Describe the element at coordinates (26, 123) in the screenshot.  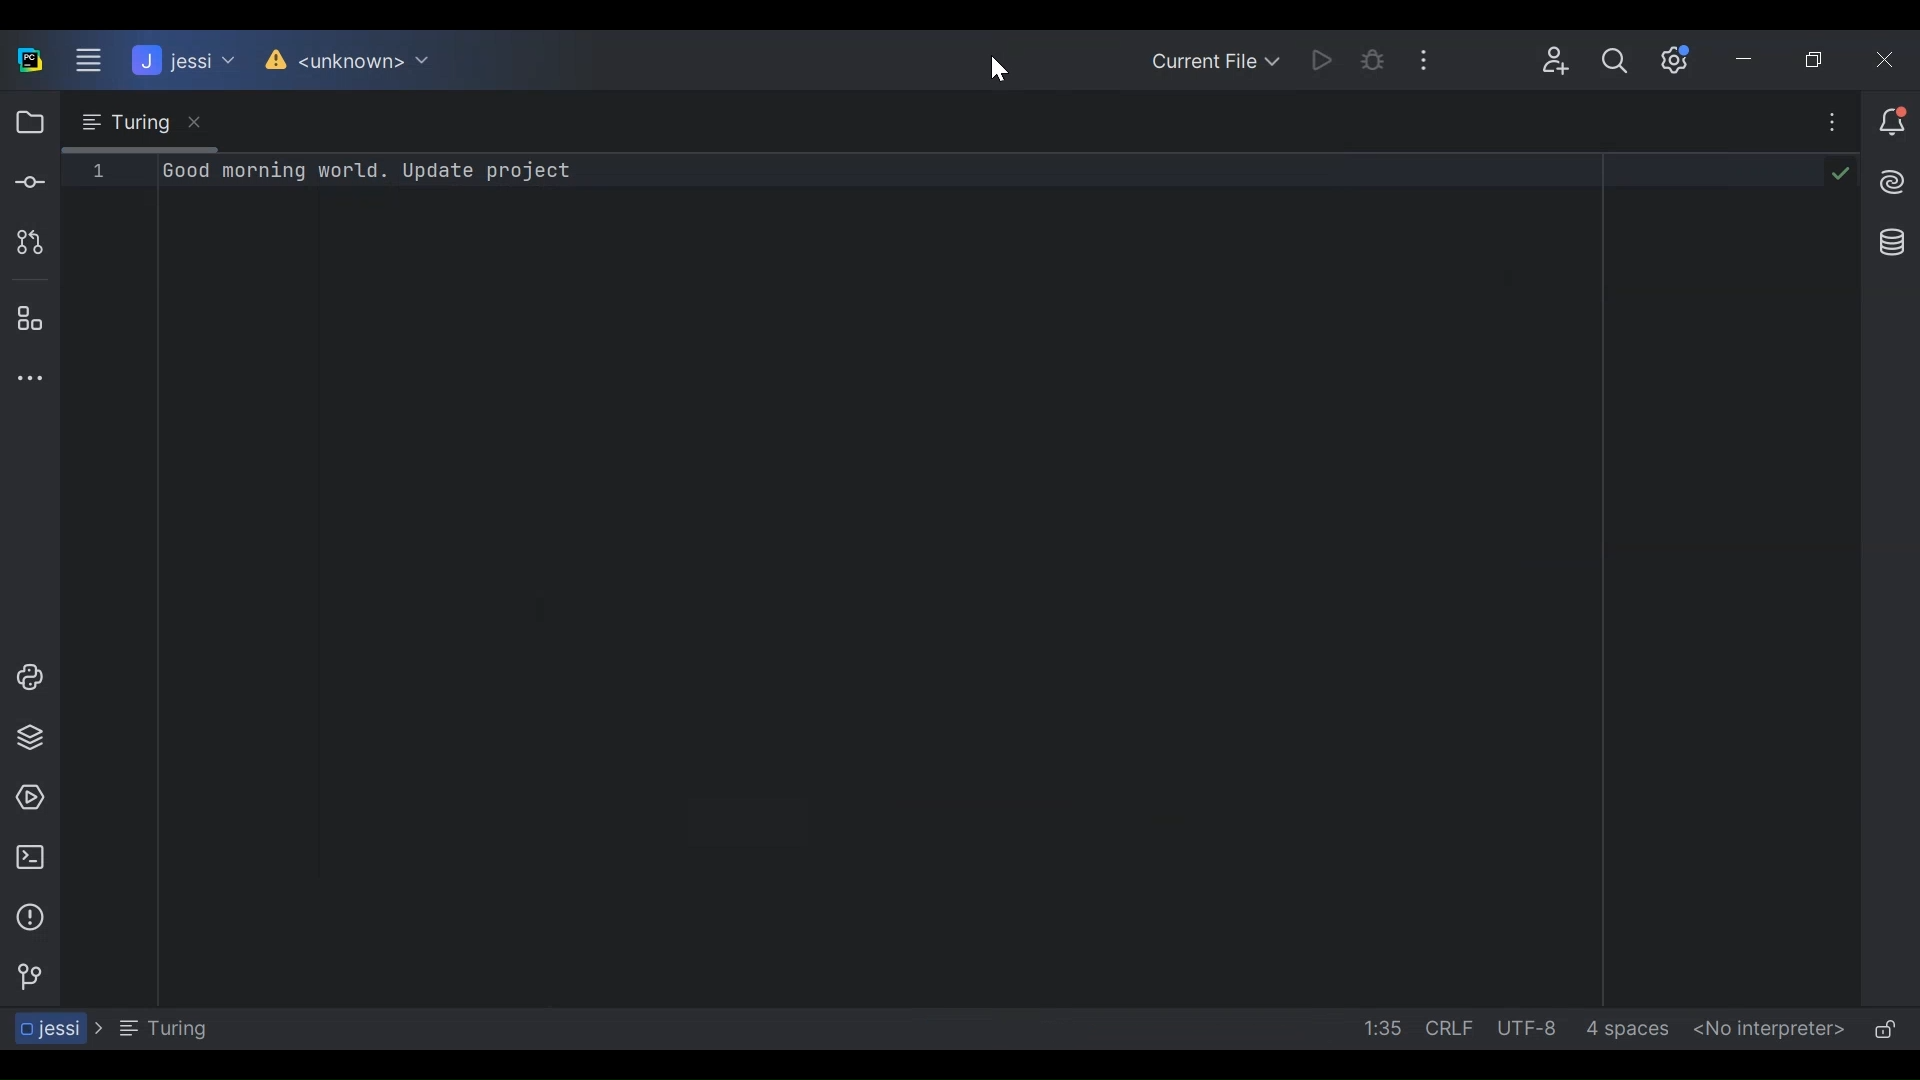
I see `Project View` at that location.